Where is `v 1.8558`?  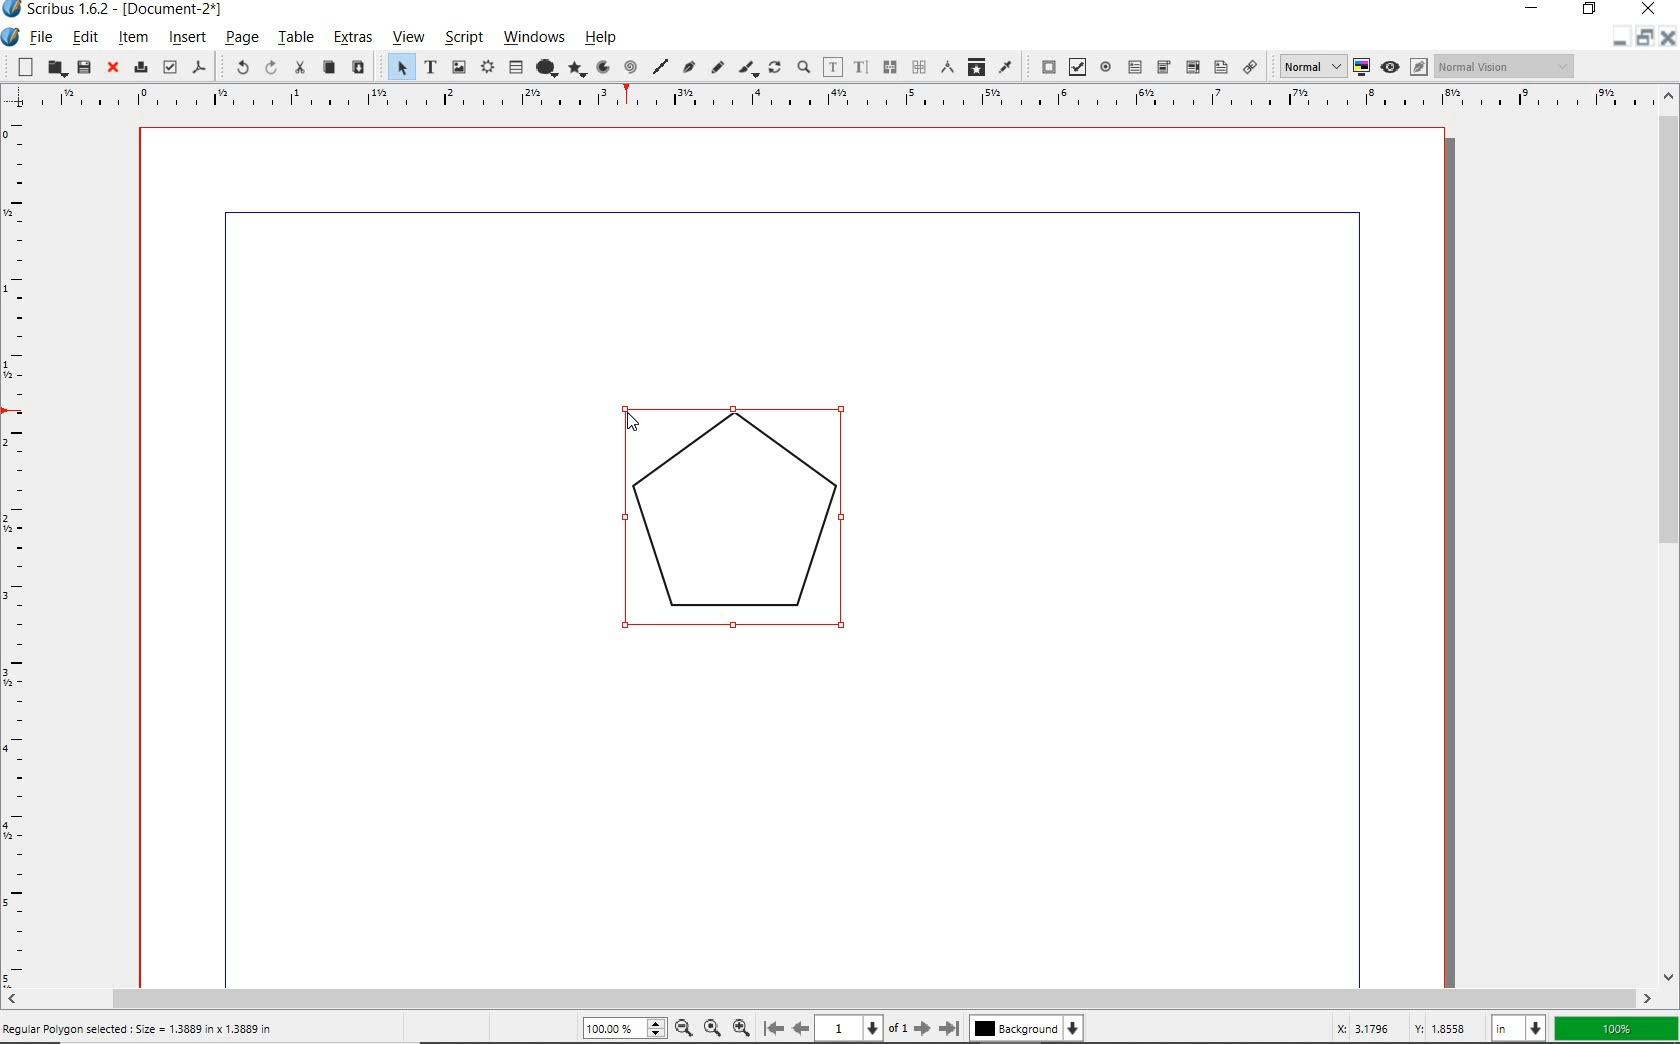
v 1.8558 is located at coordinates (1441, 1025).